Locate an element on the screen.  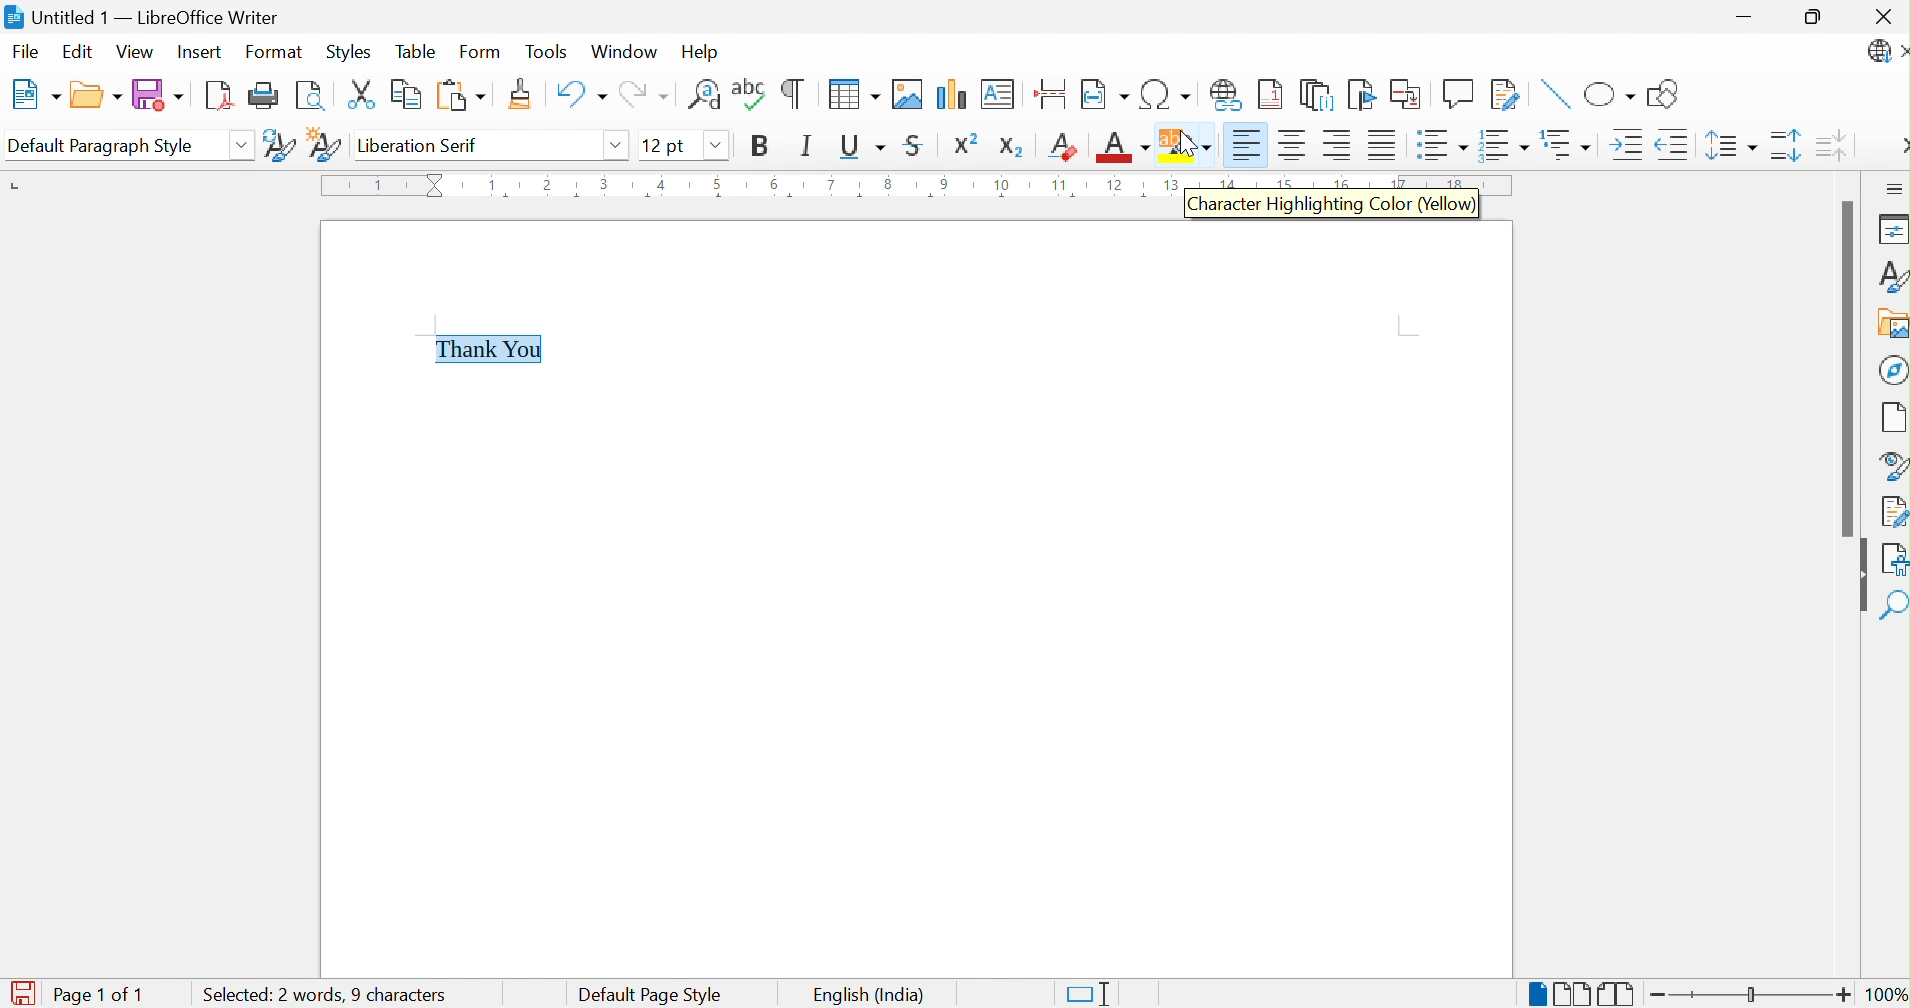
 is located at coordinates (642, 94).